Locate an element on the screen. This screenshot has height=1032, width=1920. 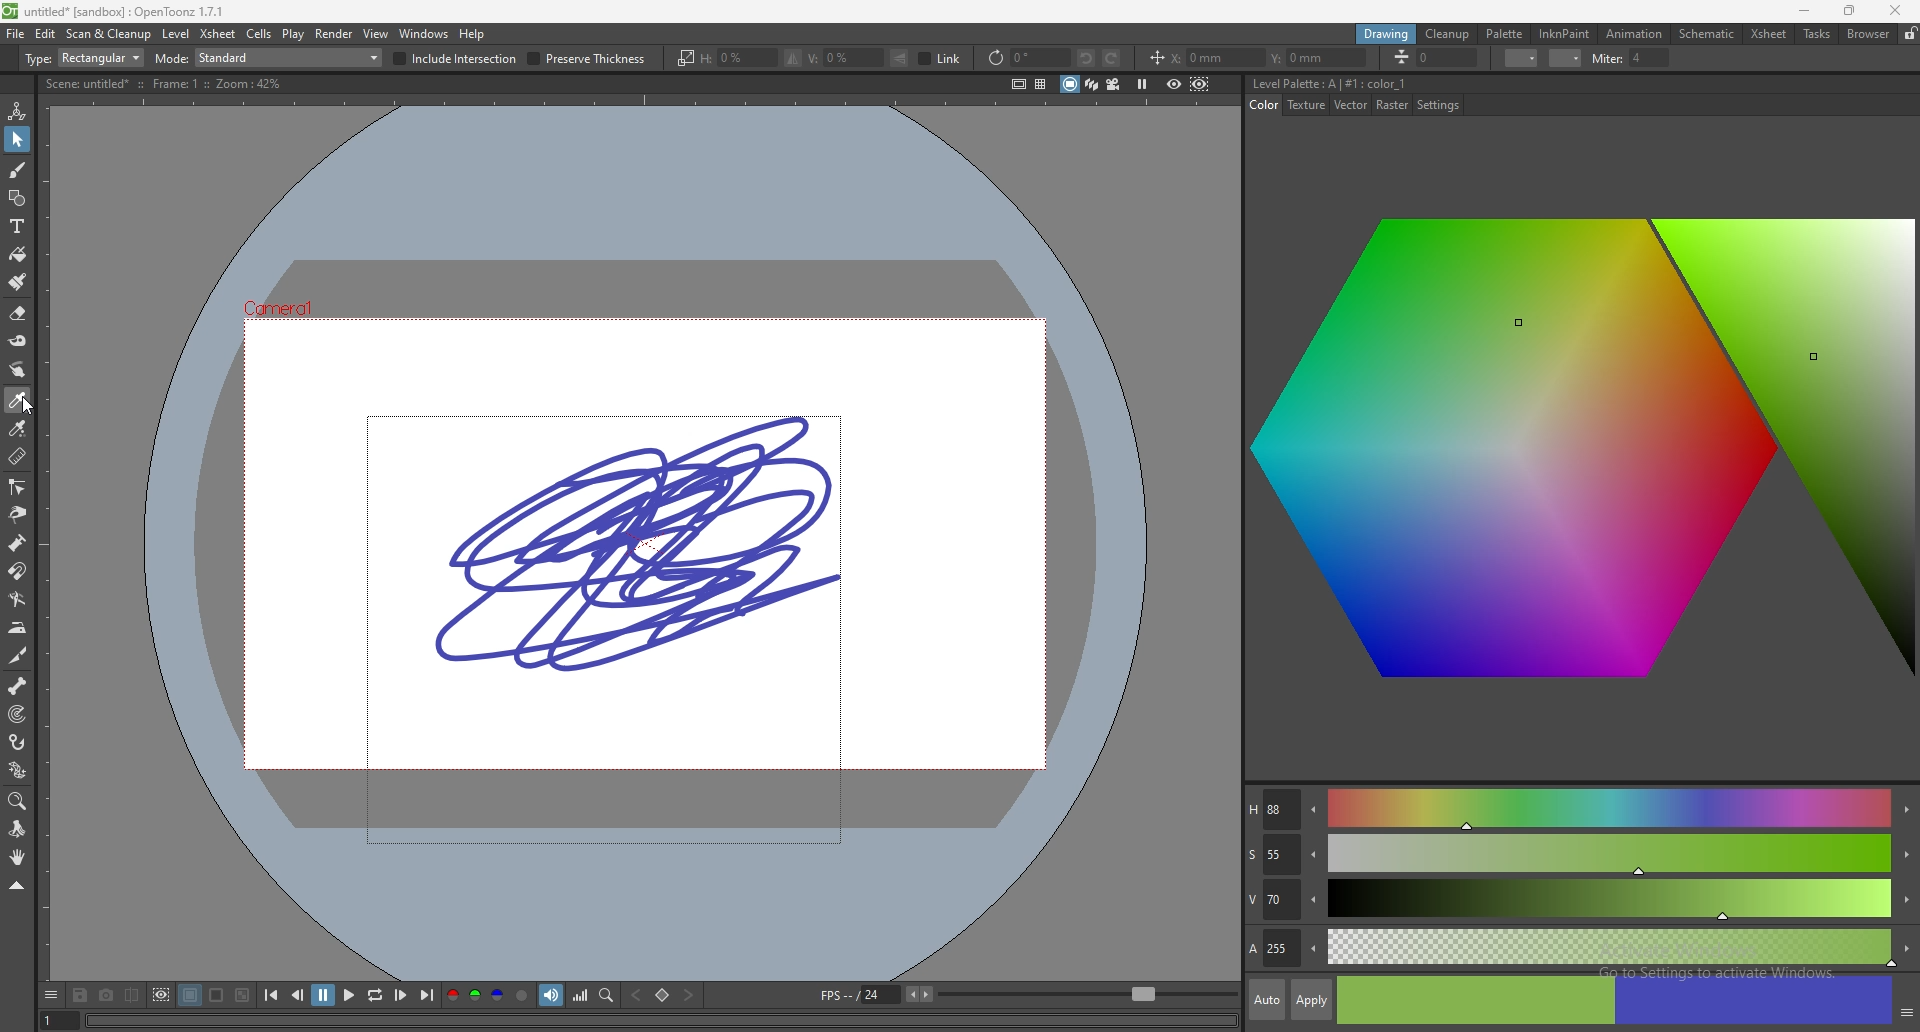
collapse toolbar is located at coordinates (17, 885).